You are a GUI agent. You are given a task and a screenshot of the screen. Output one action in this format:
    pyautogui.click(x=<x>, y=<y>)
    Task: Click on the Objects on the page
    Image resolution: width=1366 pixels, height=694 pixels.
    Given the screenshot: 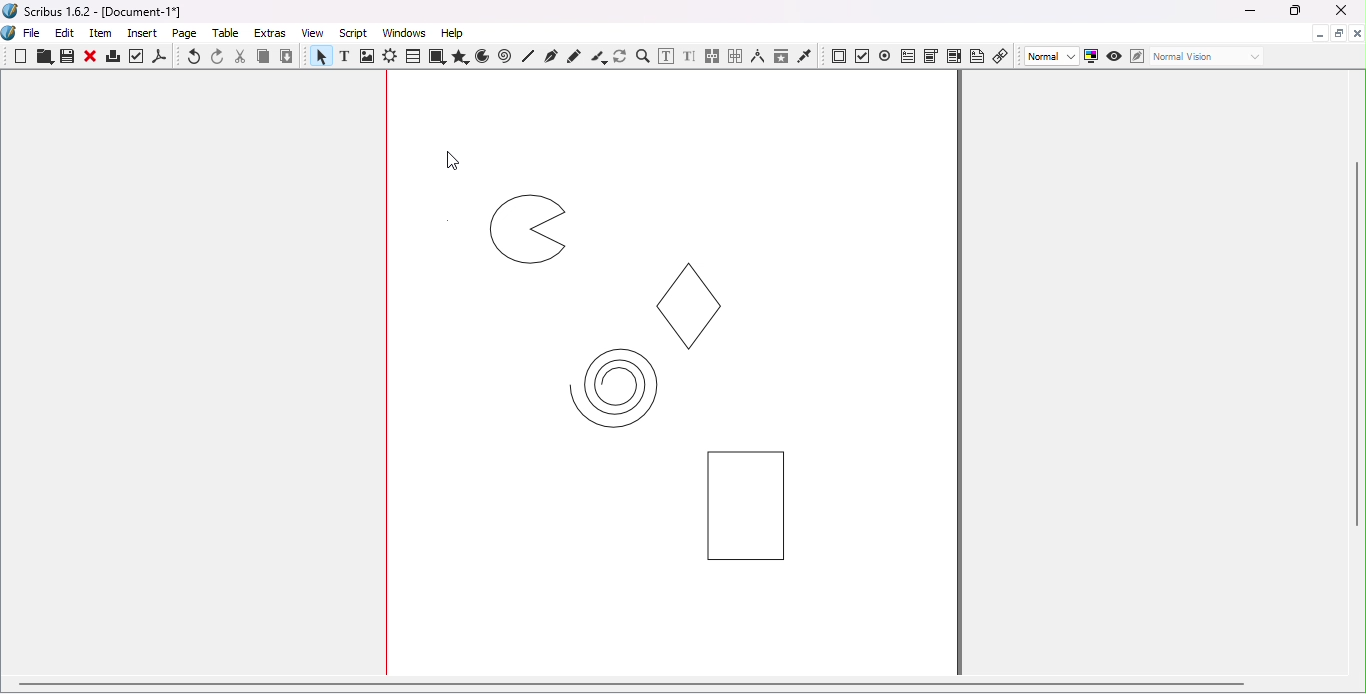 What is the action you would take?
    pyautogui.click(x=688, y=401)
    